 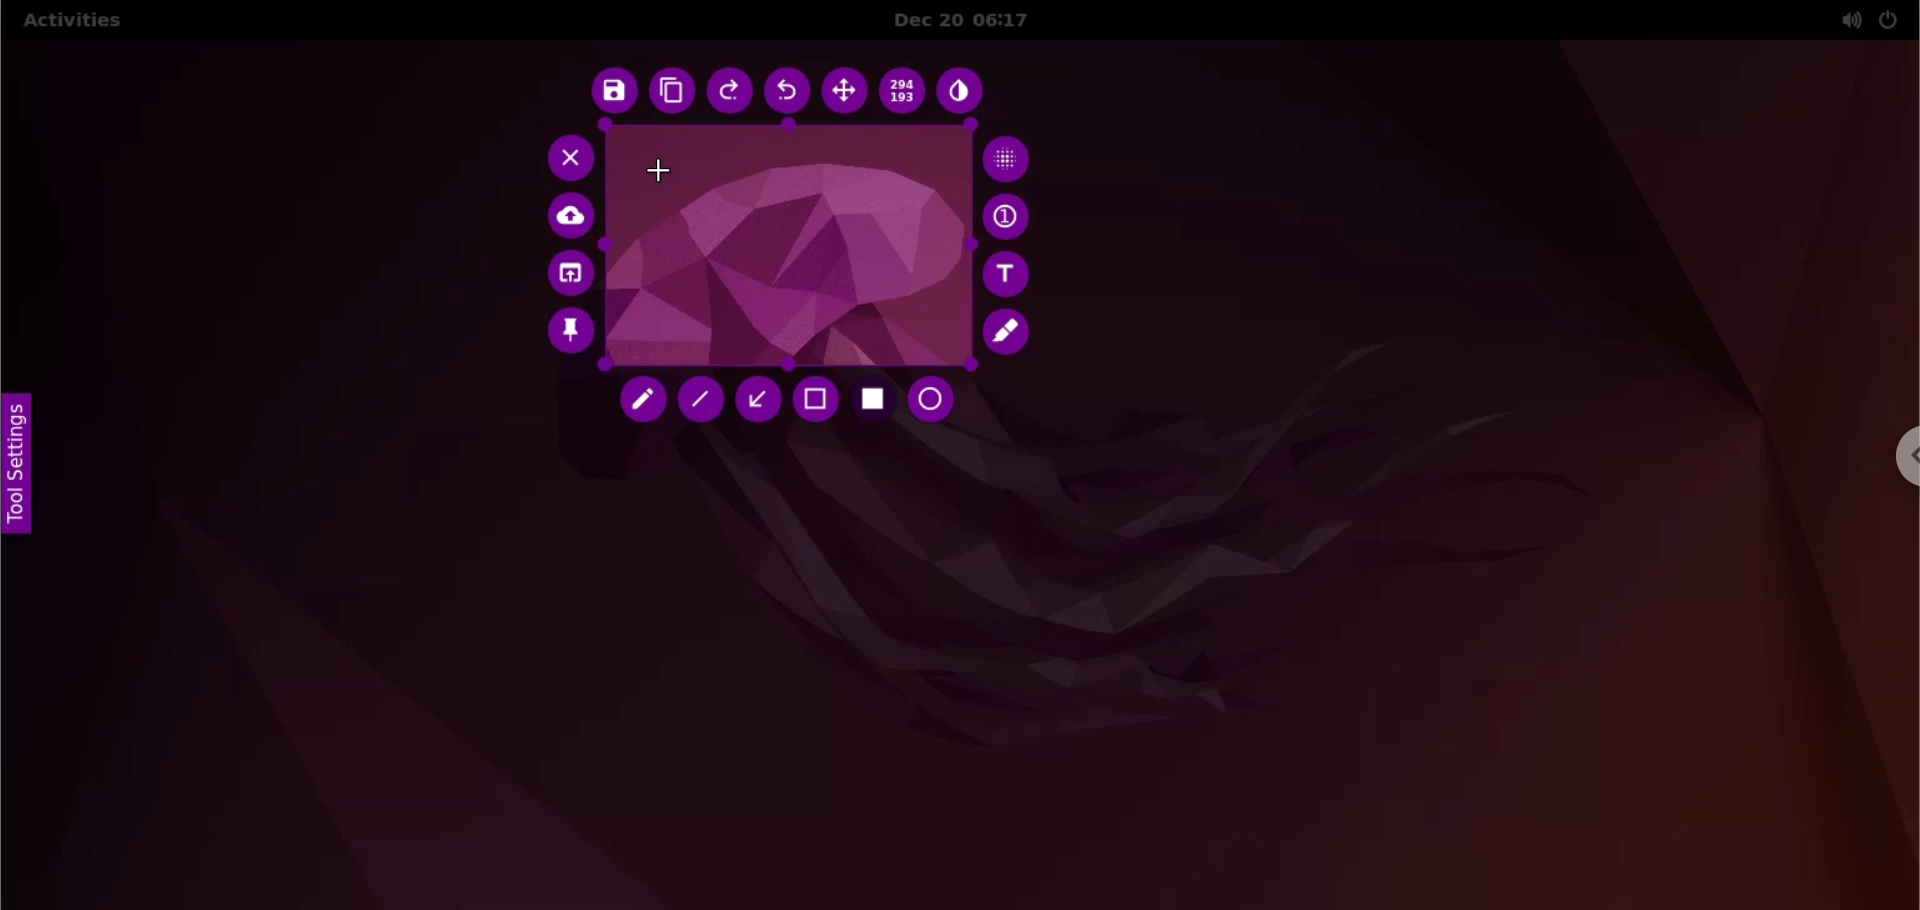 I want to click on copy to clipboard, so click(x=671, y=92).